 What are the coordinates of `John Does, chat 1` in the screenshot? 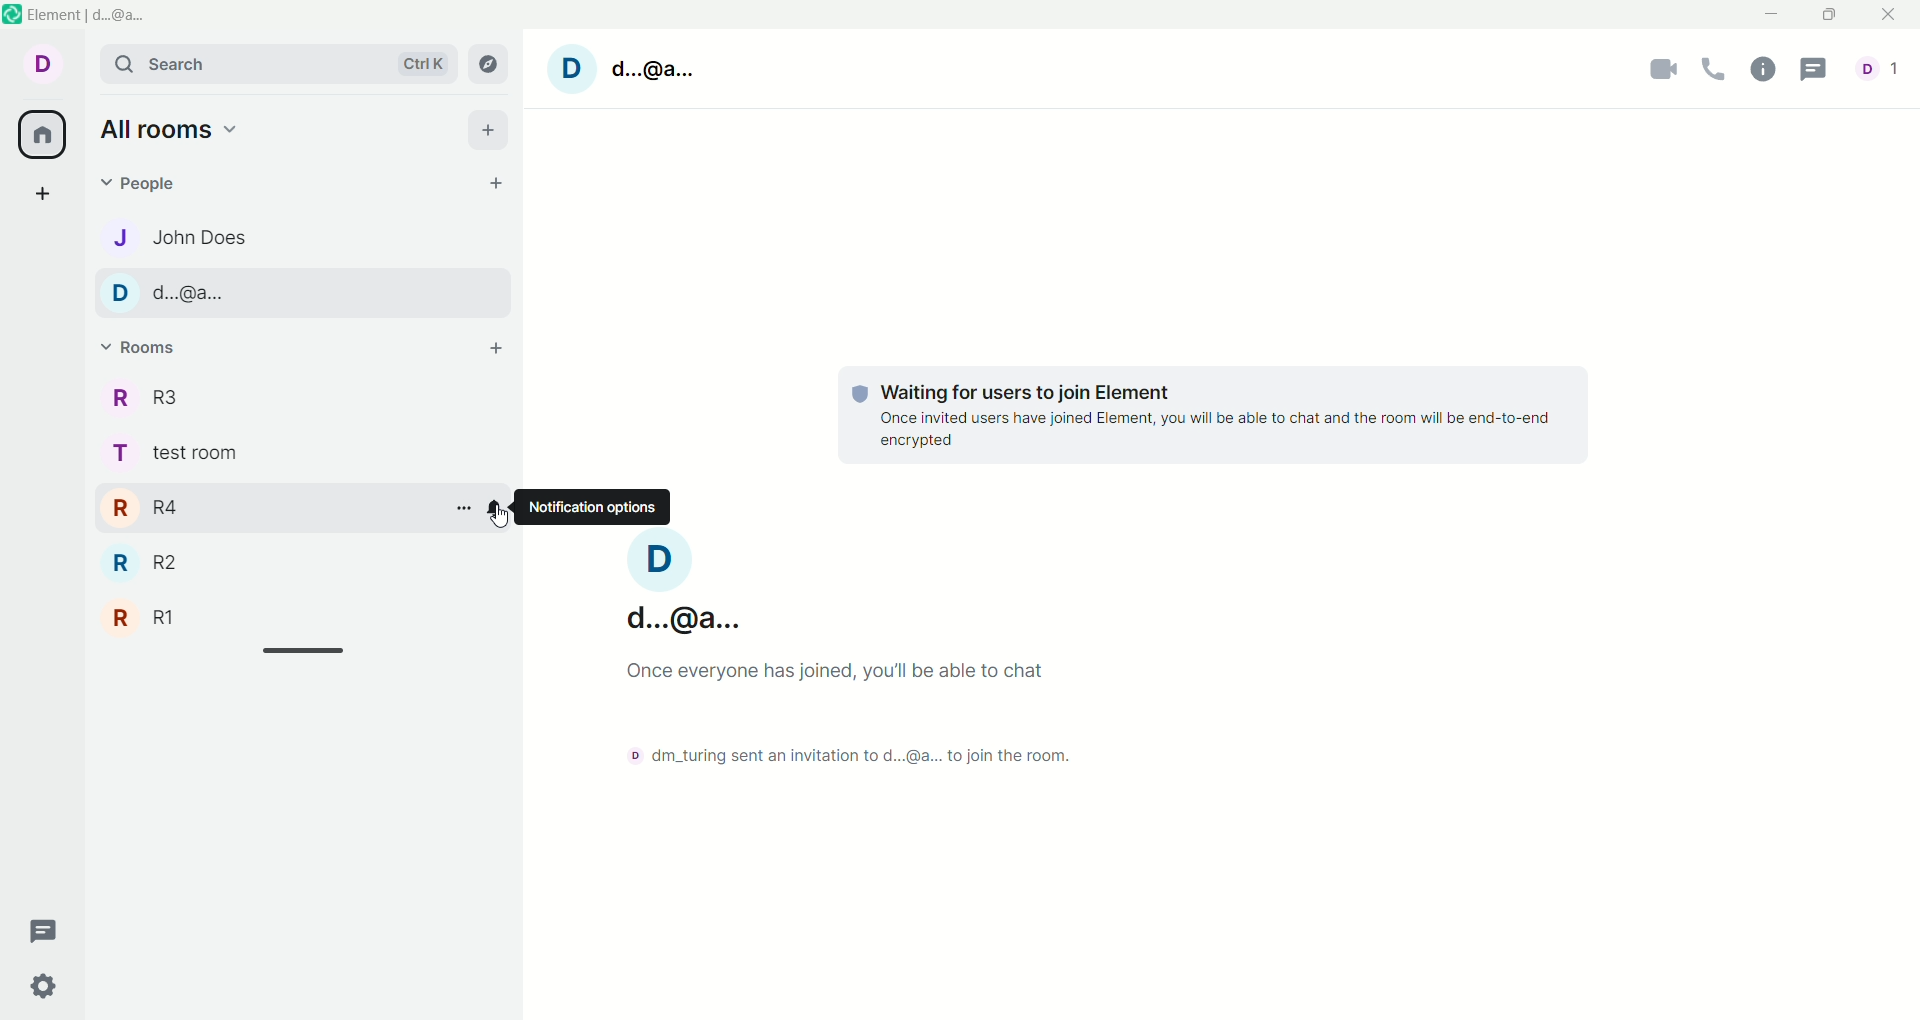 It's located at (302, 237).